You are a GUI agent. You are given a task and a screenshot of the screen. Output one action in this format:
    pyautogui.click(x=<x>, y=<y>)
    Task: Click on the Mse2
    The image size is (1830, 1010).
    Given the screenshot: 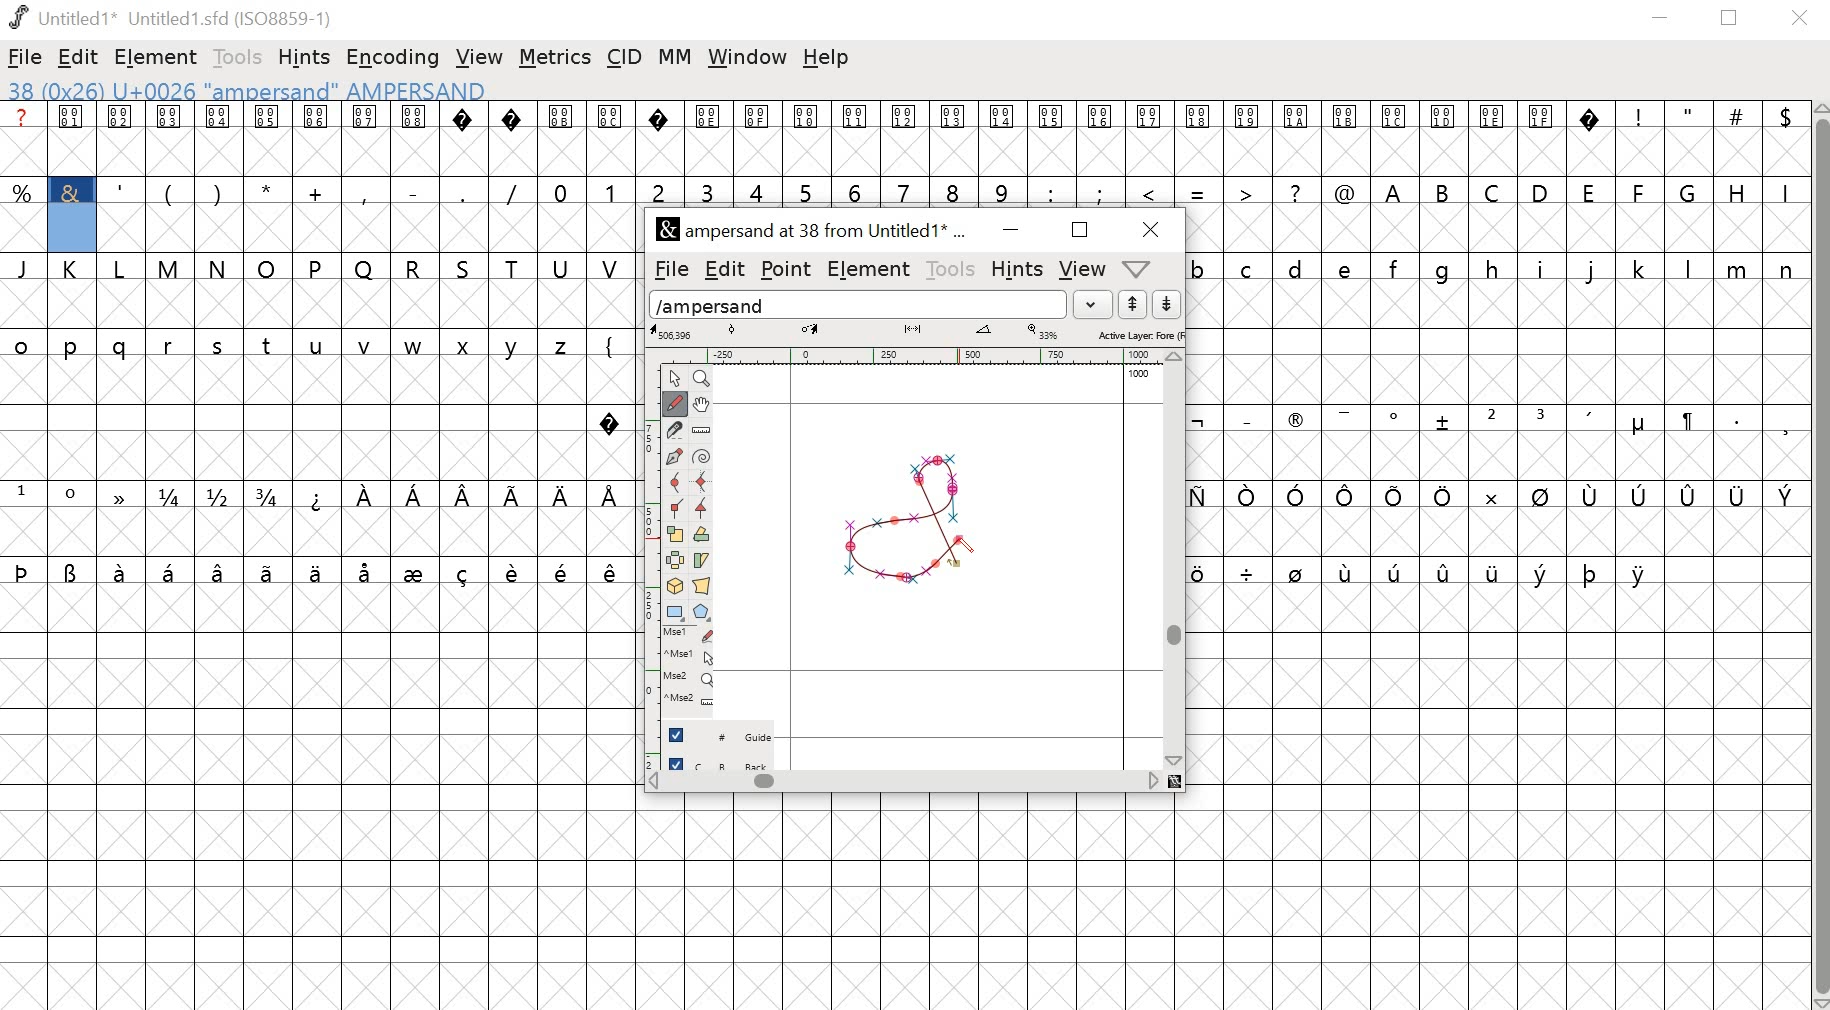 What is the action you would take?
    pyautogui.click(x=691, y=678)
    